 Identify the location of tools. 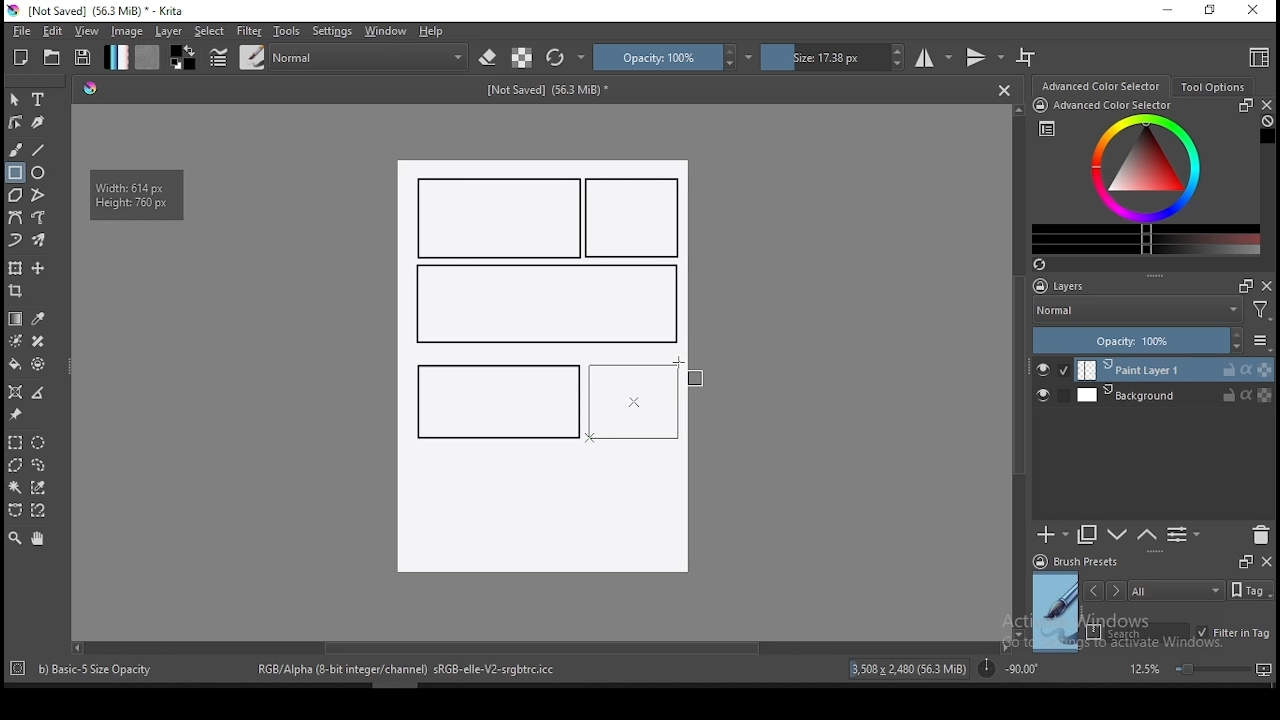
(287, 31).